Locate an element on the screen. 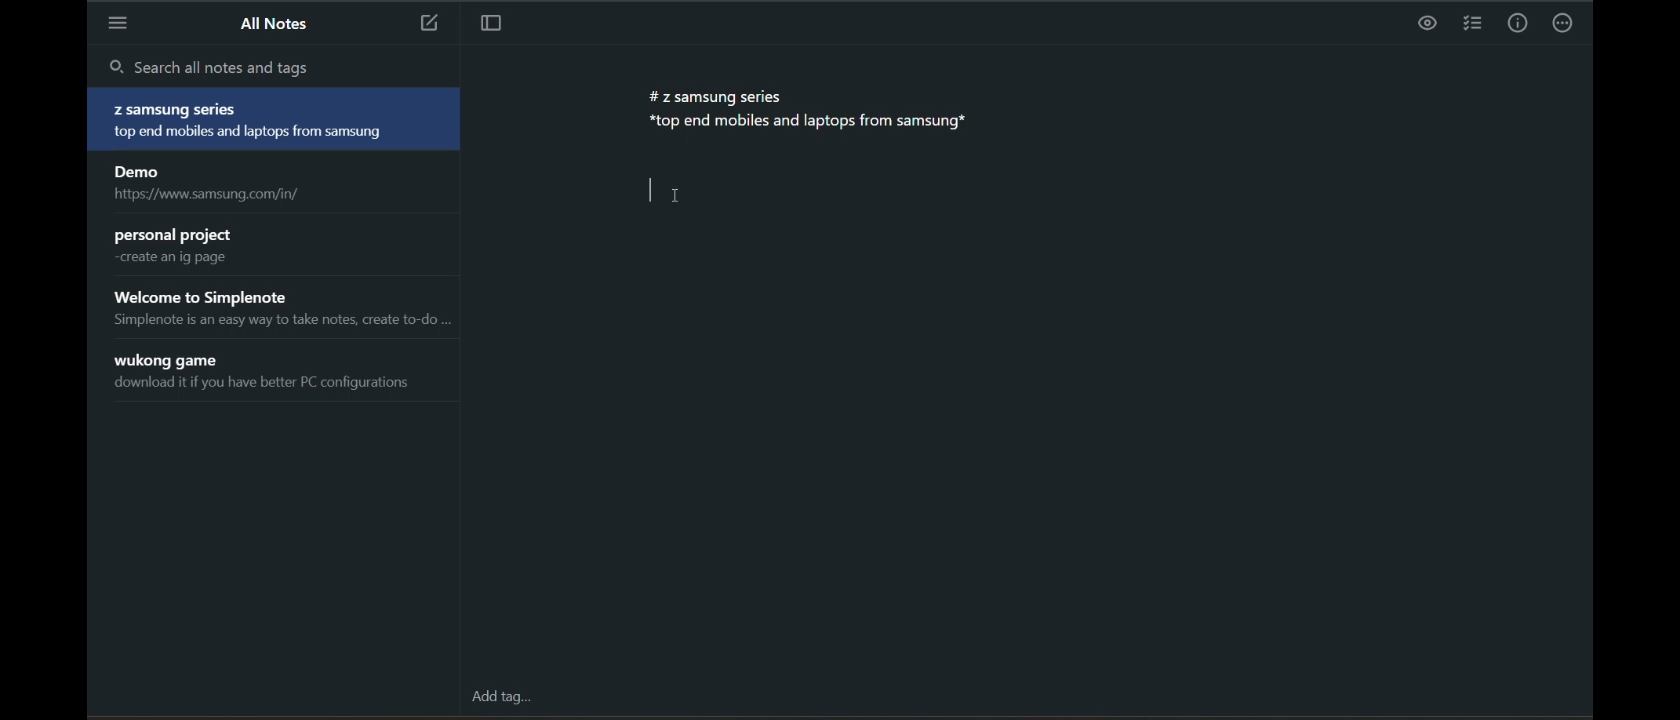  wukong game
download it if you have better PC configurations is located at coordinates (280, 373).